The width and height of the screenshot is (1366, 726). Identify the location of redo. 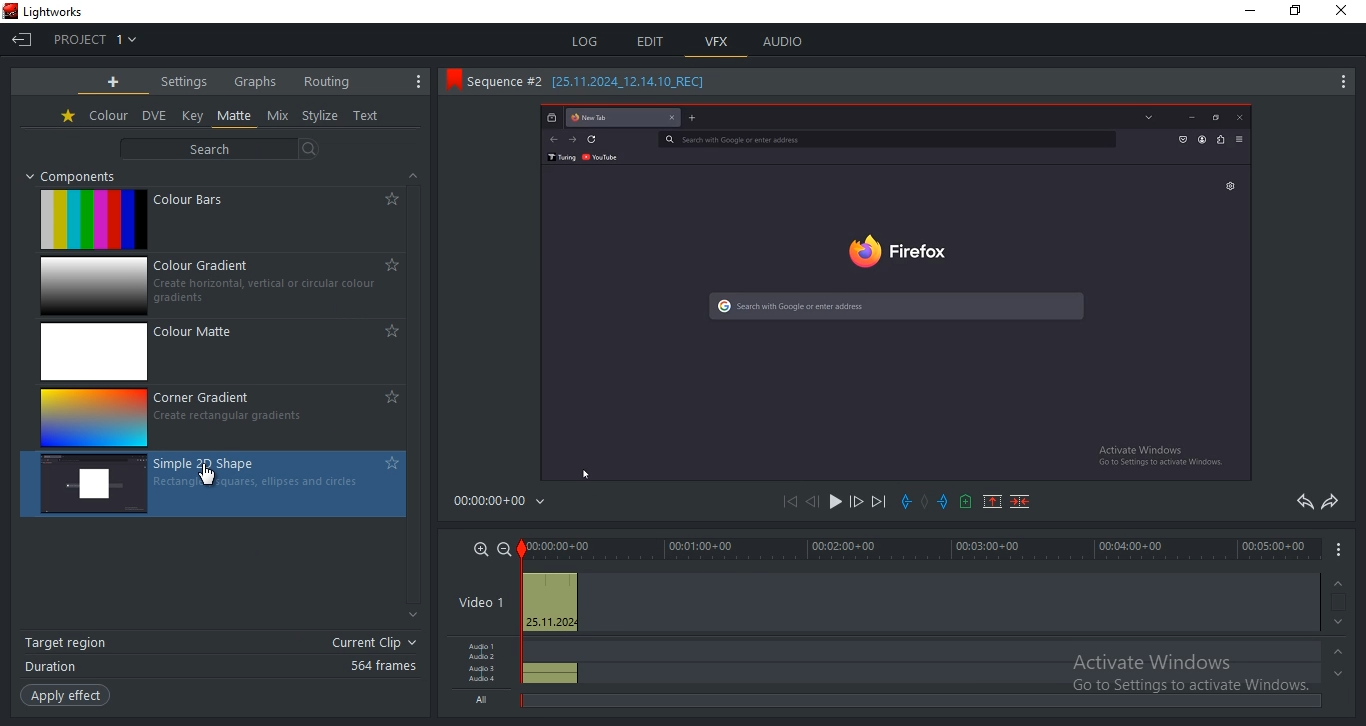
(1331, 501).